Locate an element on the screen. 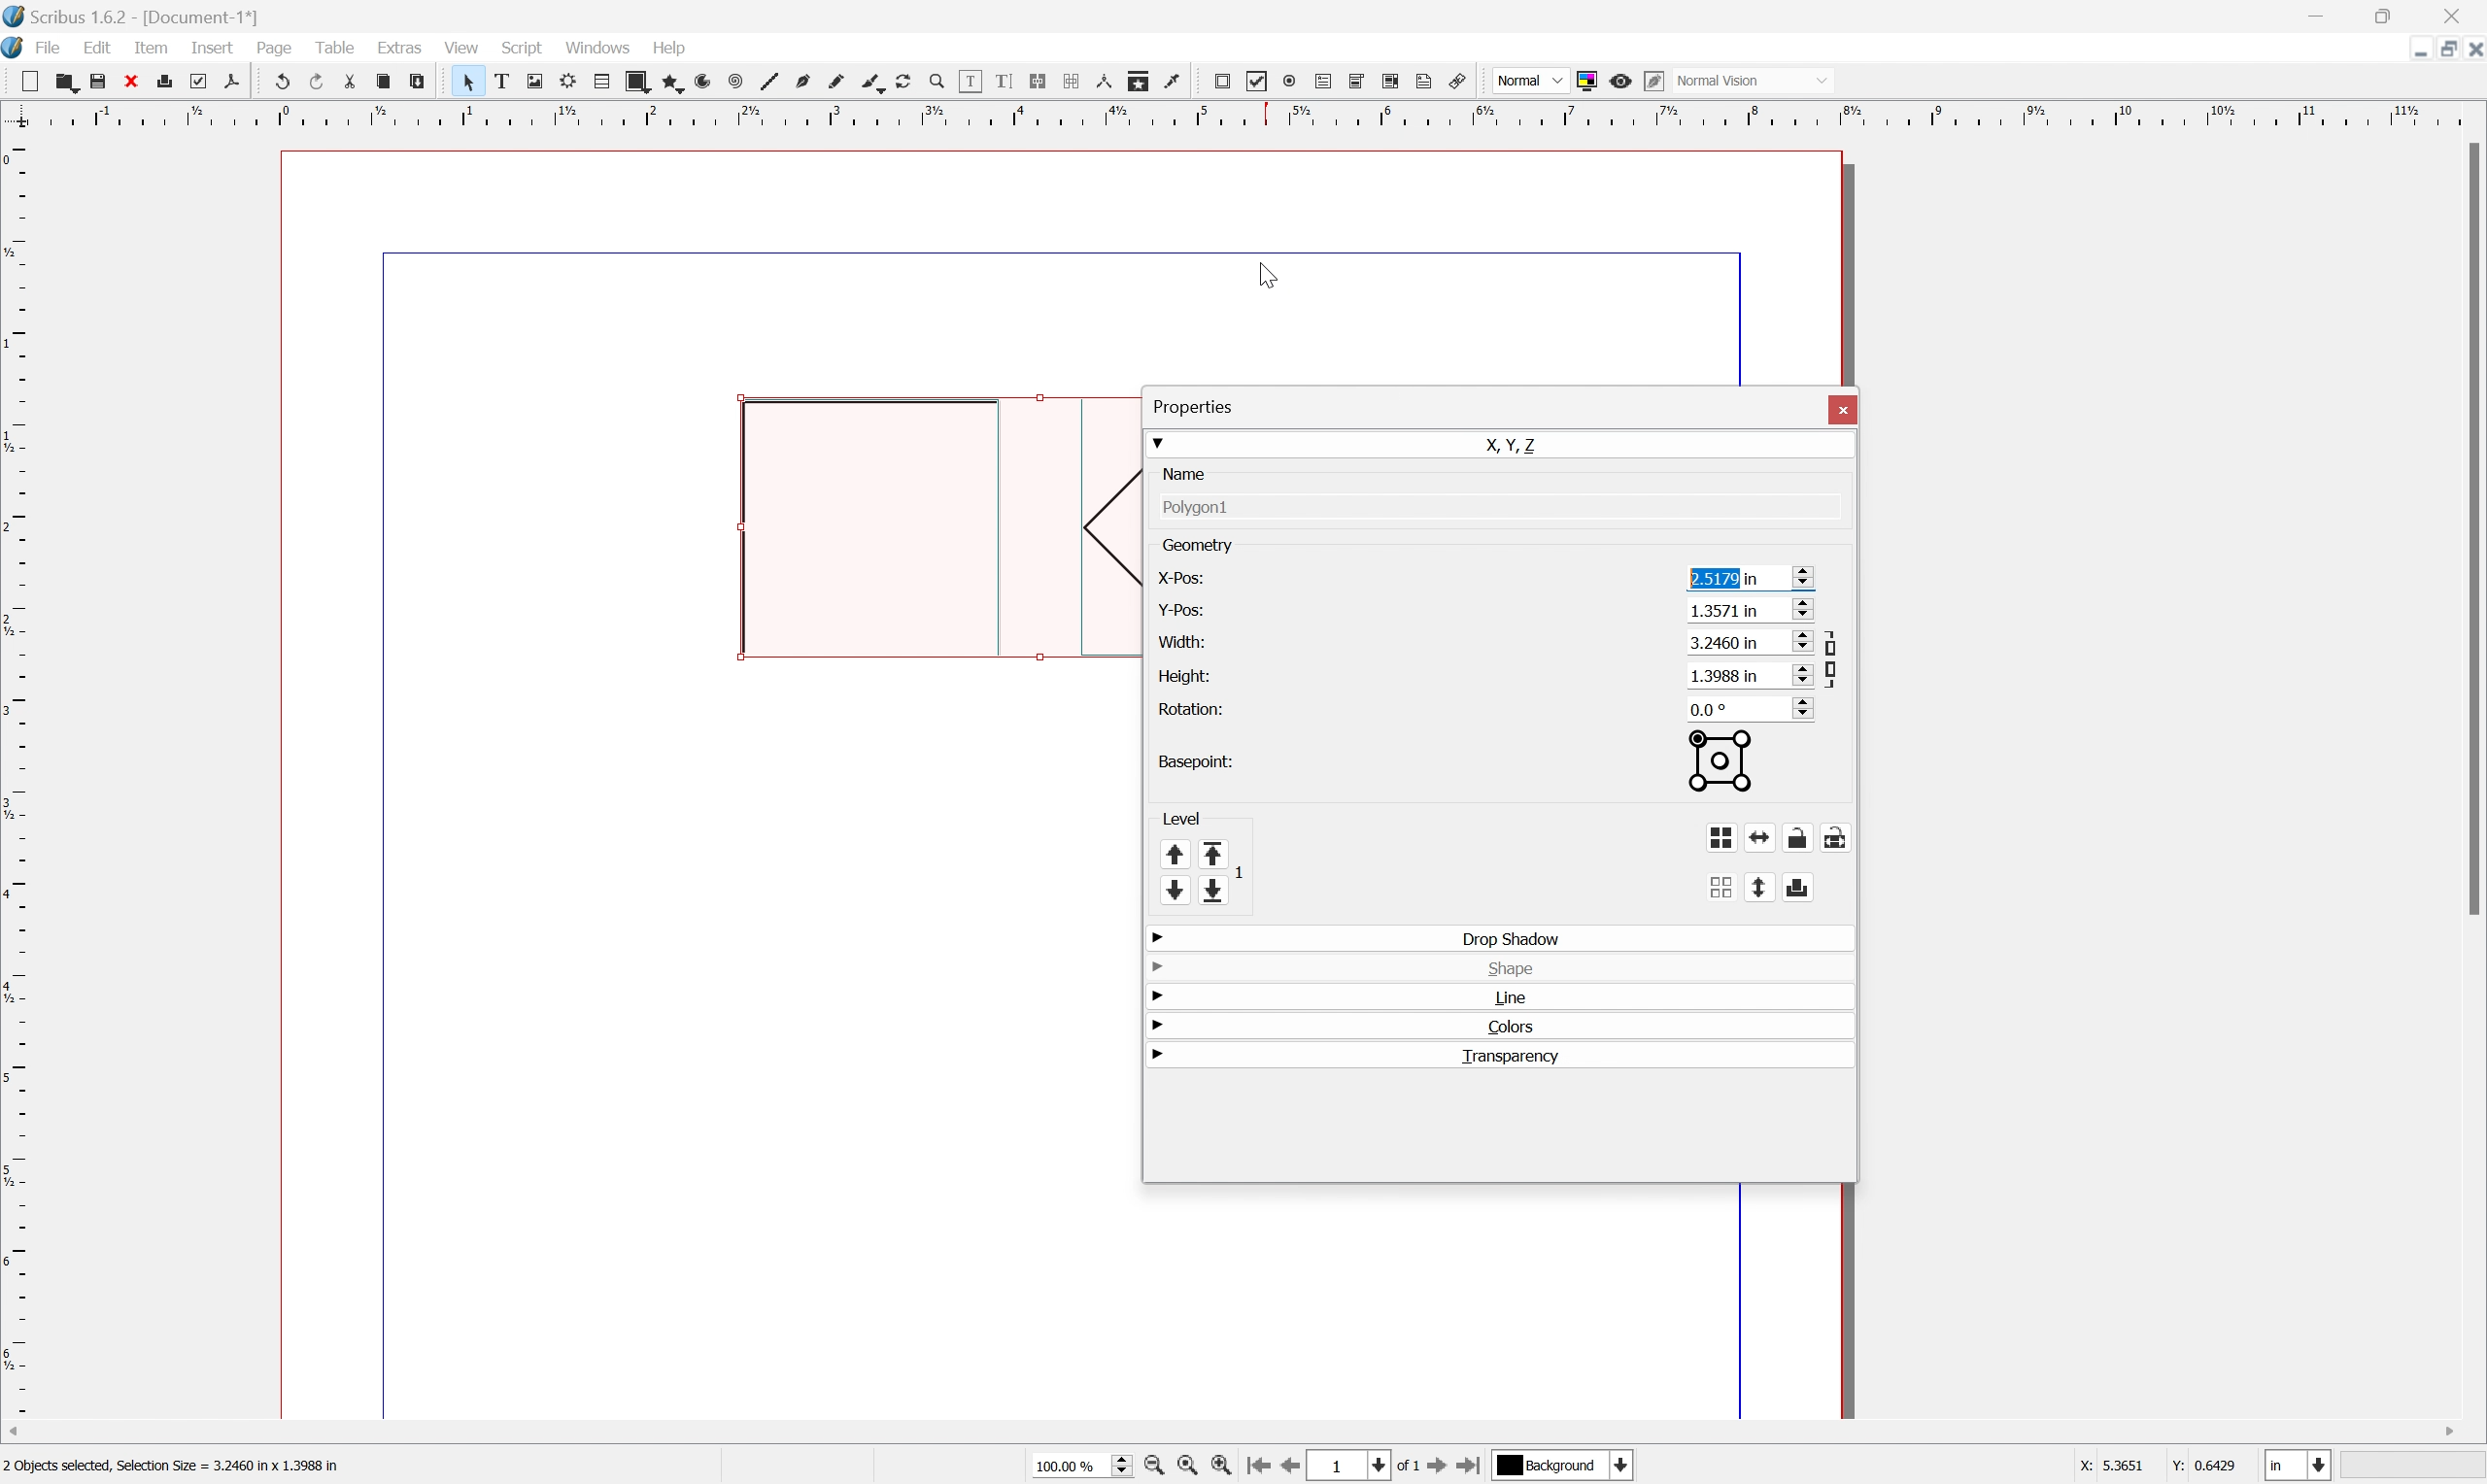  Scroll Bar is located at coordinates (2471, 529).